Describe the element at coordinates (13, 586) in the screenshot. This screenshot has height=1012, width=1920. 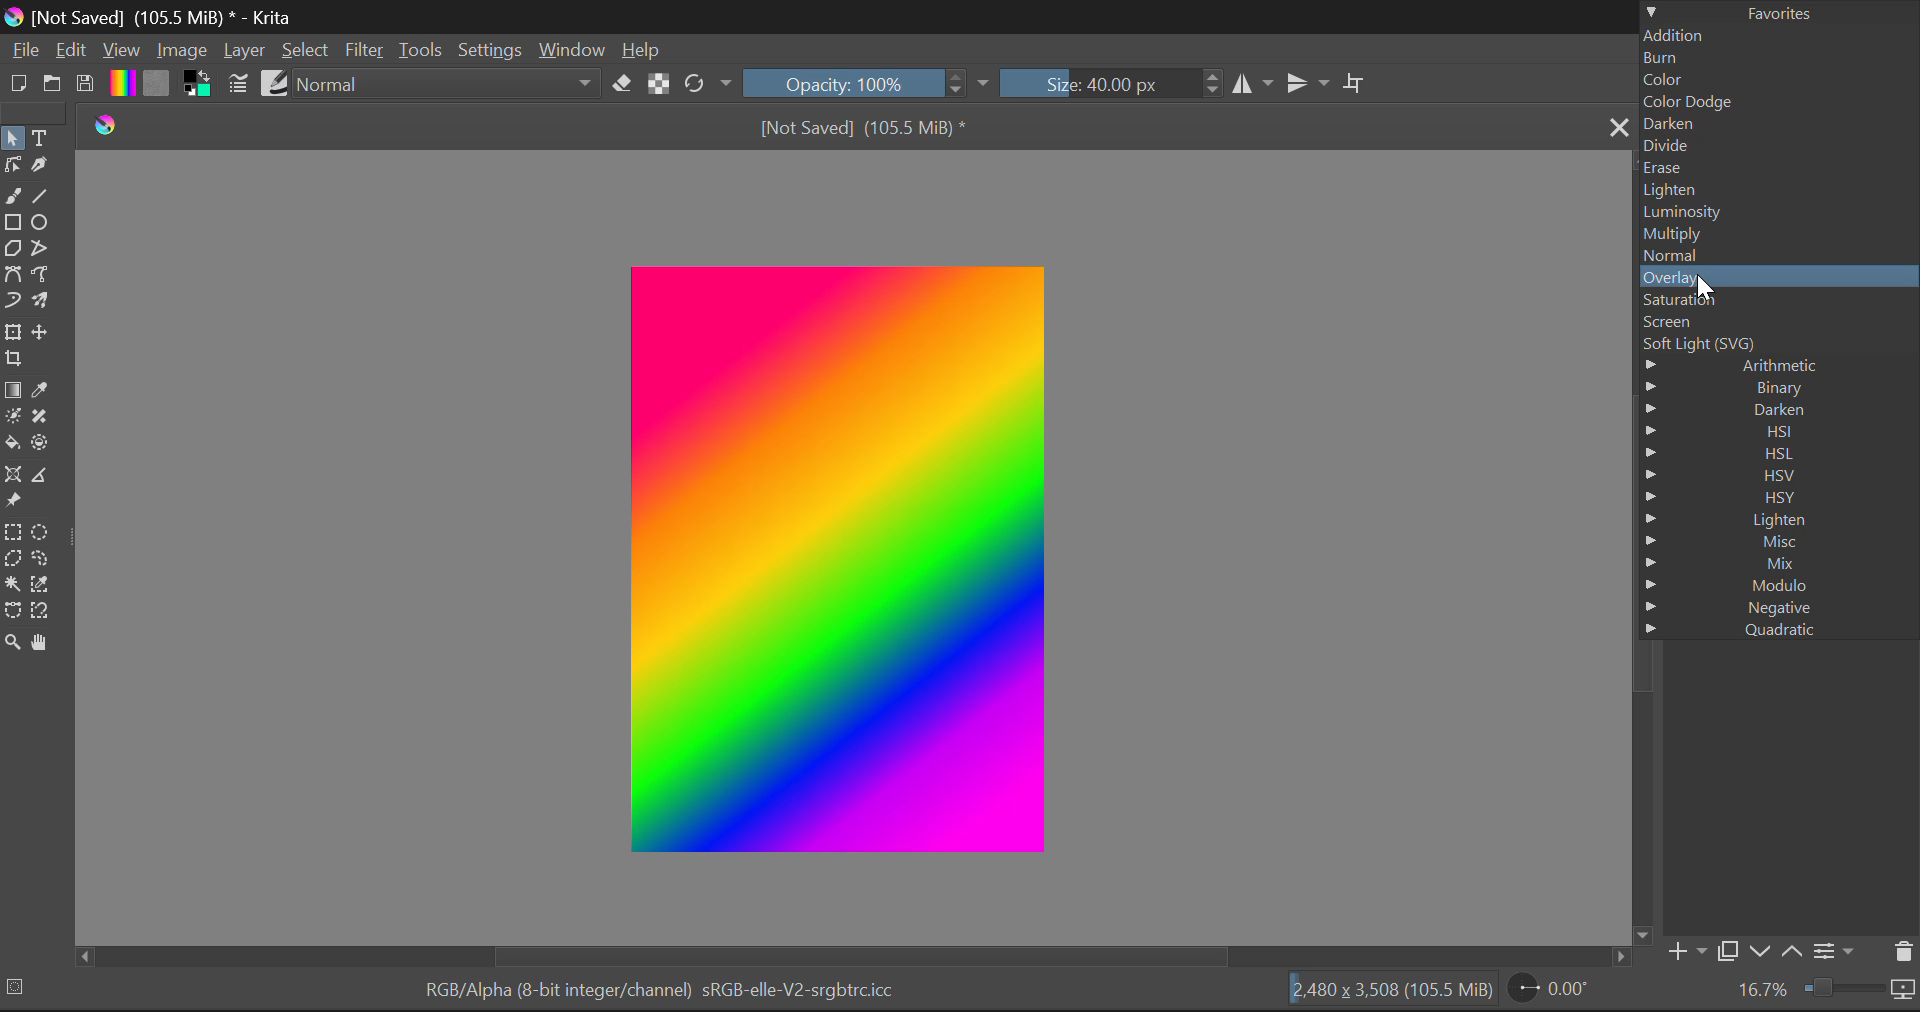
I see `Continuous Selection` at that location.